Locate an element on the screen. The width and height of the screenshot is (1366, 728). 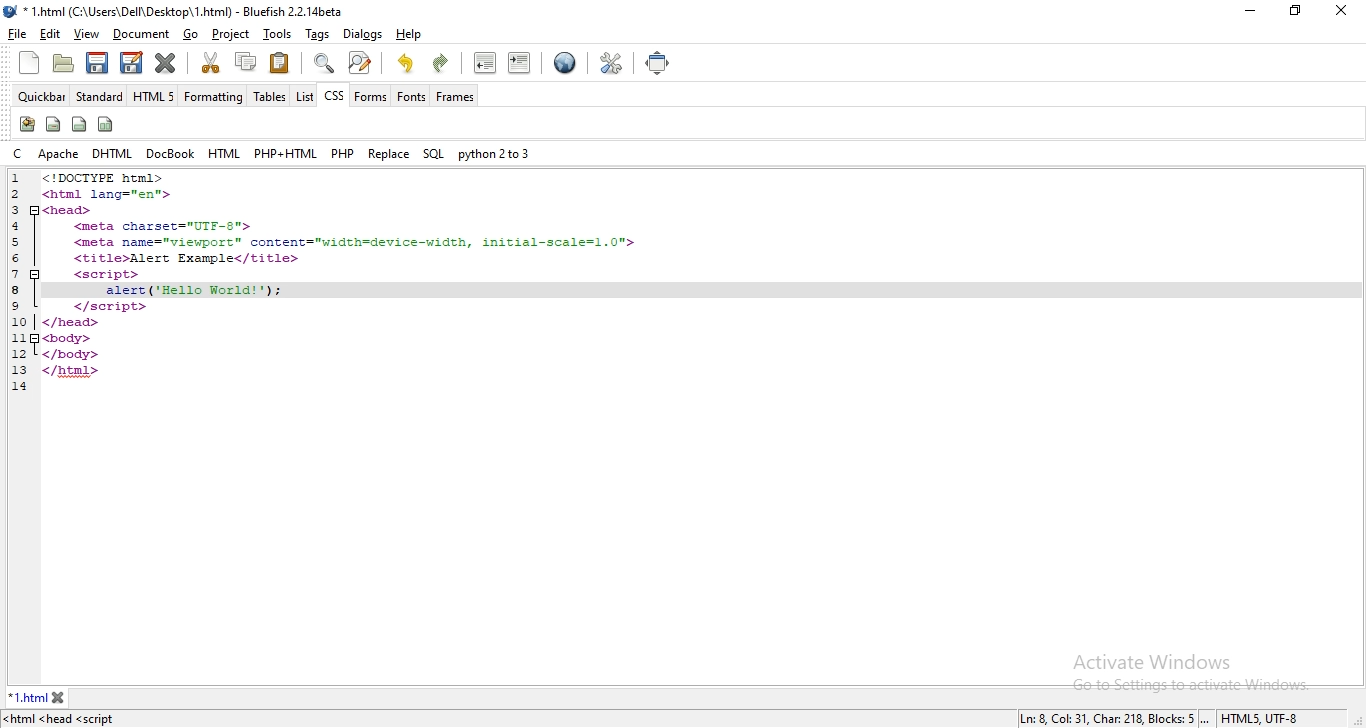
<html <head <script is located at coordinates (60, 719).